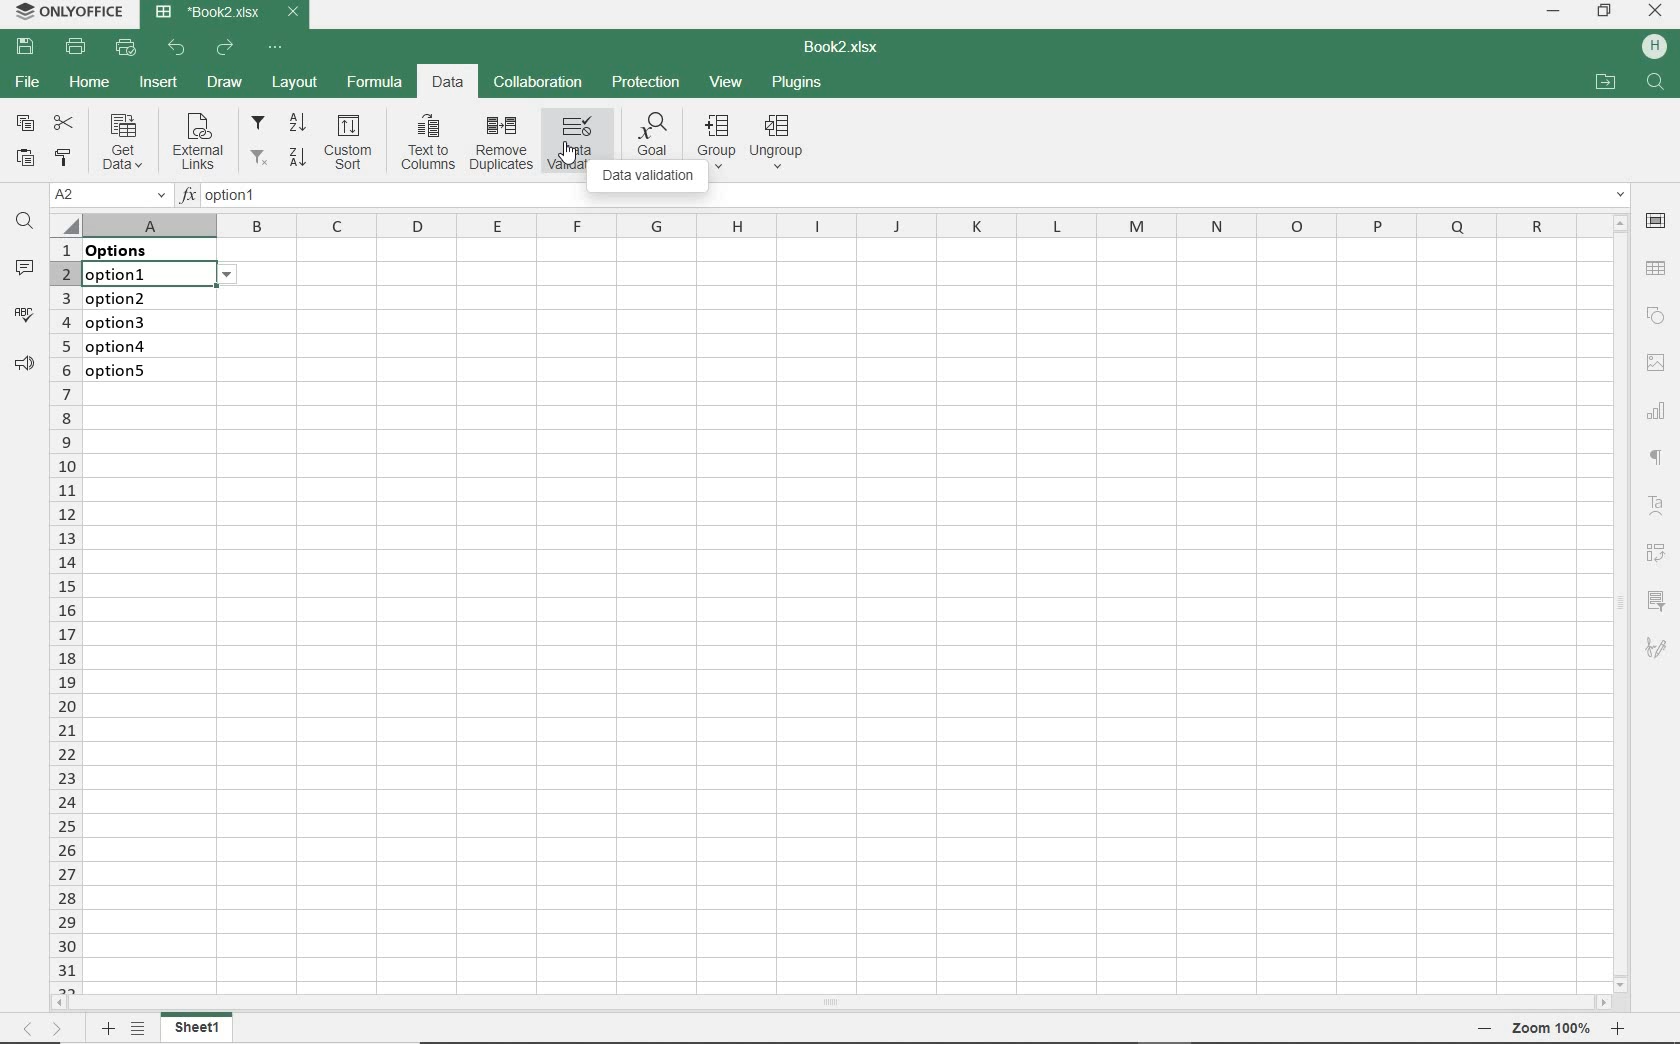  Describe the element at coordinates (89, 86) in the screenshot. I see `HOME` at that location.